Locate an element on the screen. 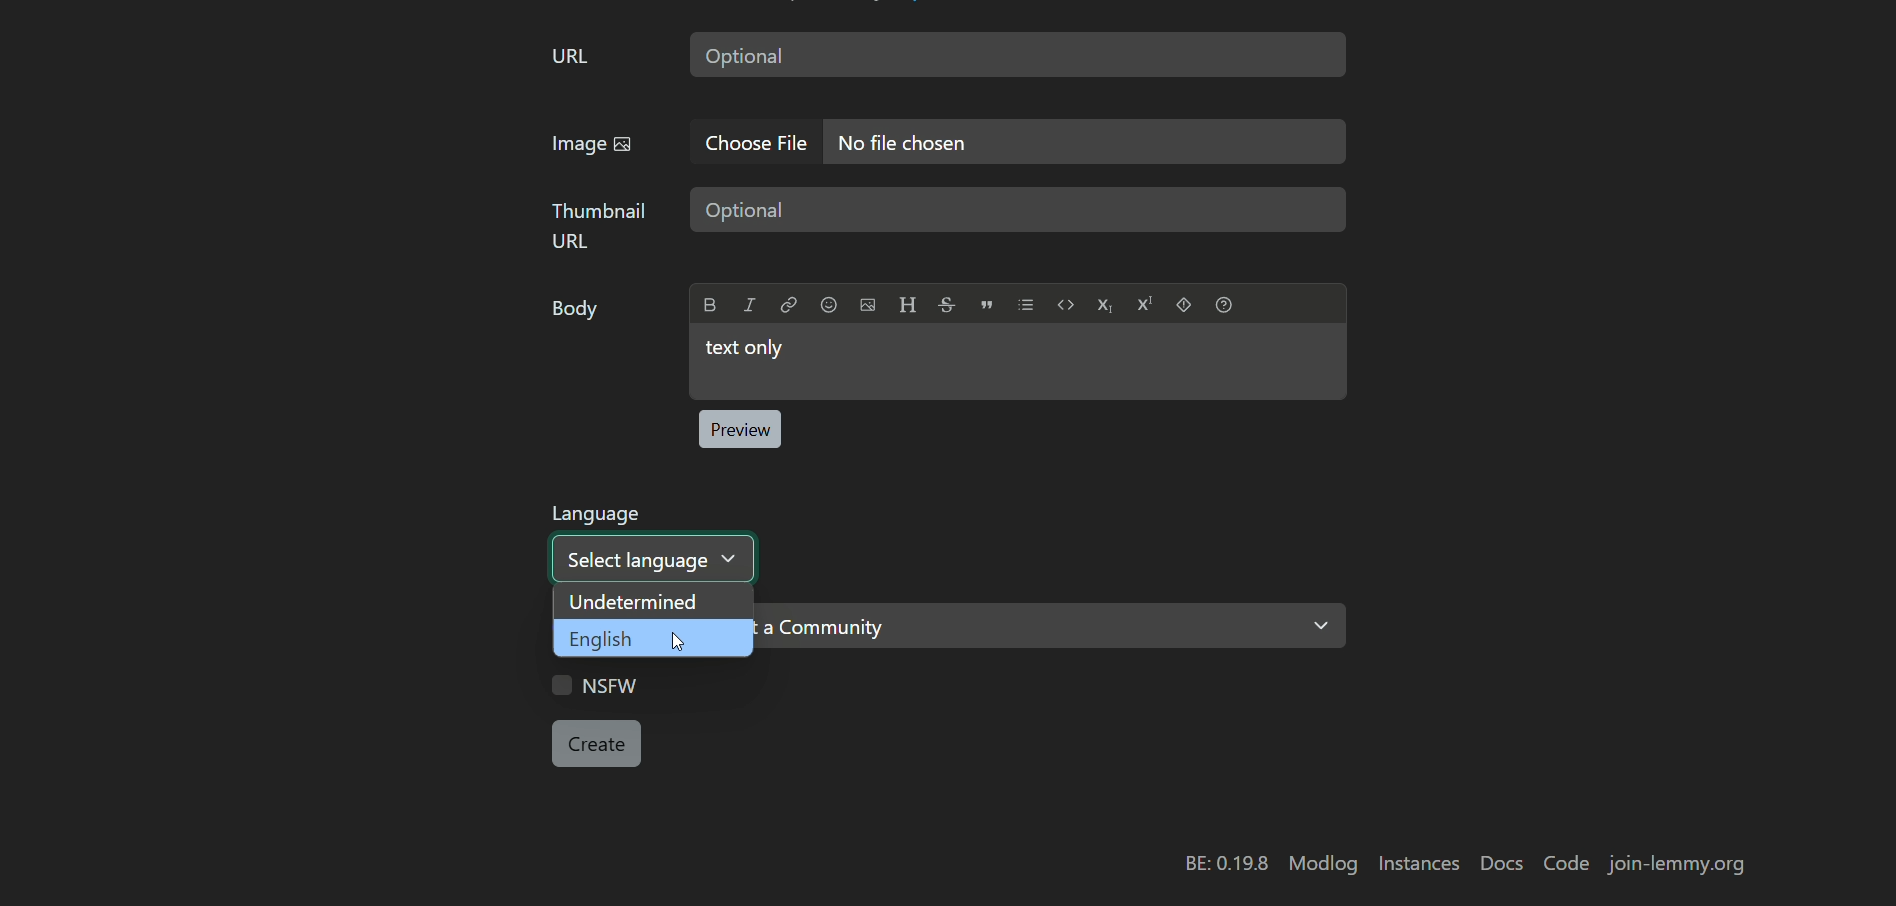 The width and height of the screenshot is (1896, 906). Header is located at coordinates (907, 304).